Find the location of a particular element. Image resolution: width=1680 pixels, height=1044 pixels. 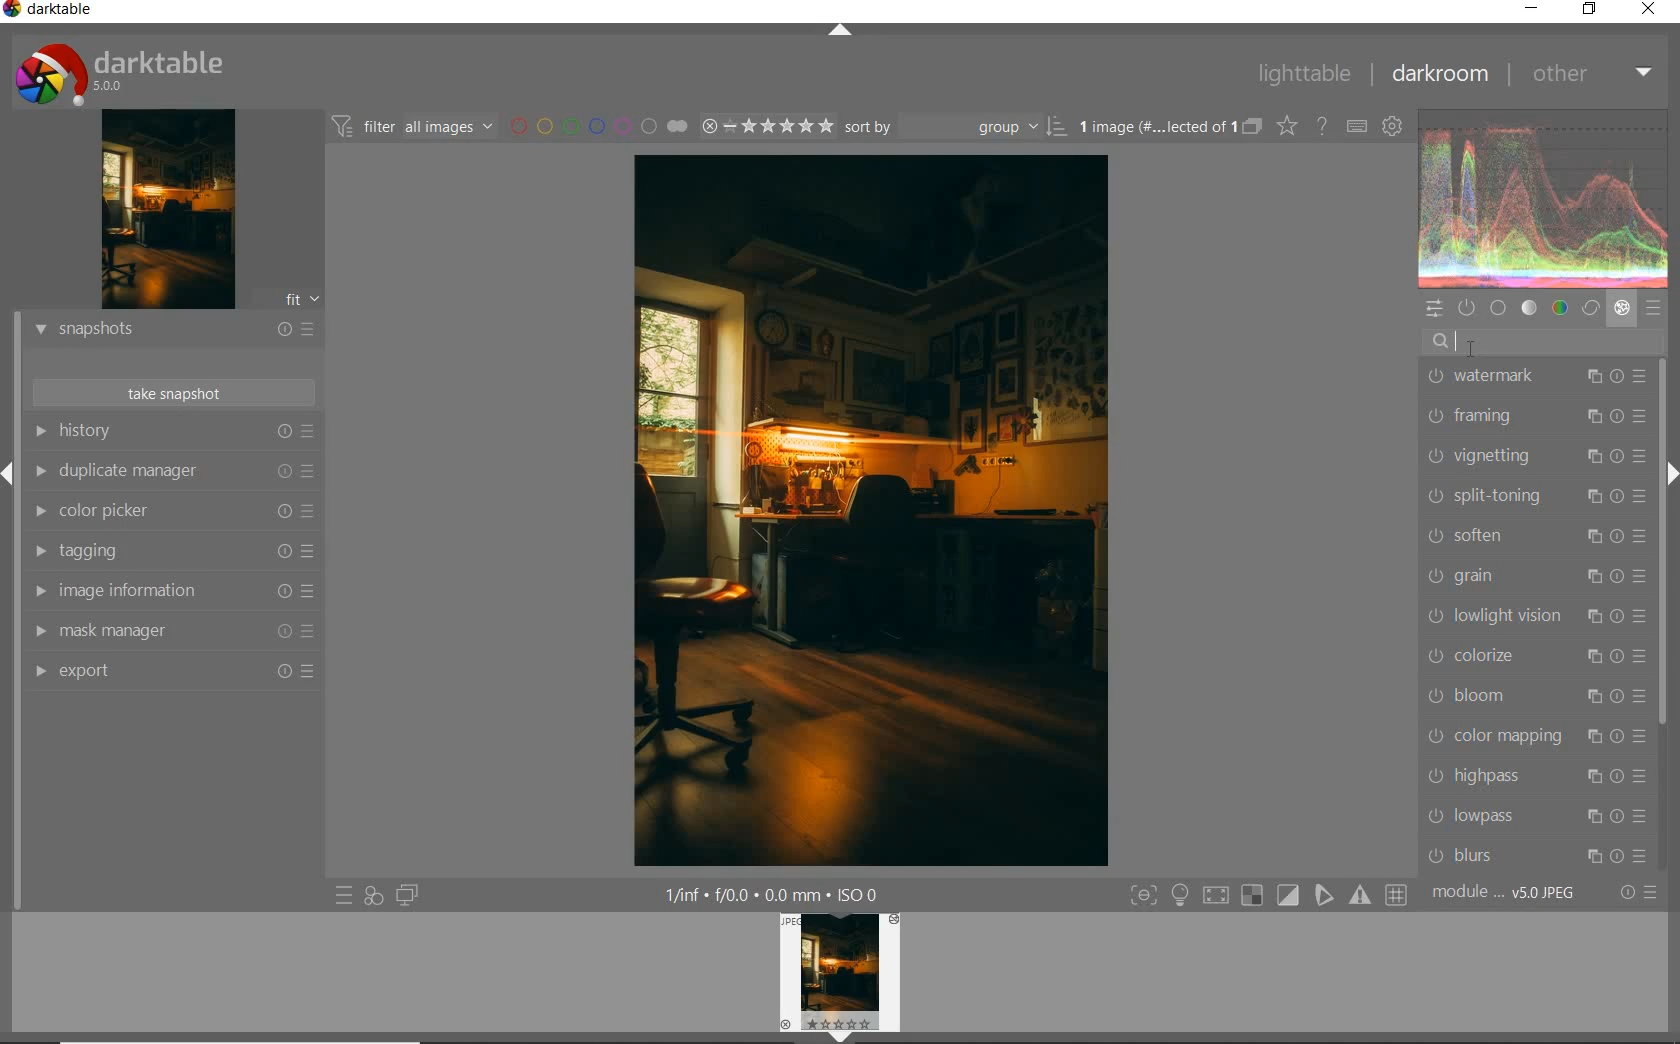

reset or presets & preferences is located at coordinates (1638, 890).